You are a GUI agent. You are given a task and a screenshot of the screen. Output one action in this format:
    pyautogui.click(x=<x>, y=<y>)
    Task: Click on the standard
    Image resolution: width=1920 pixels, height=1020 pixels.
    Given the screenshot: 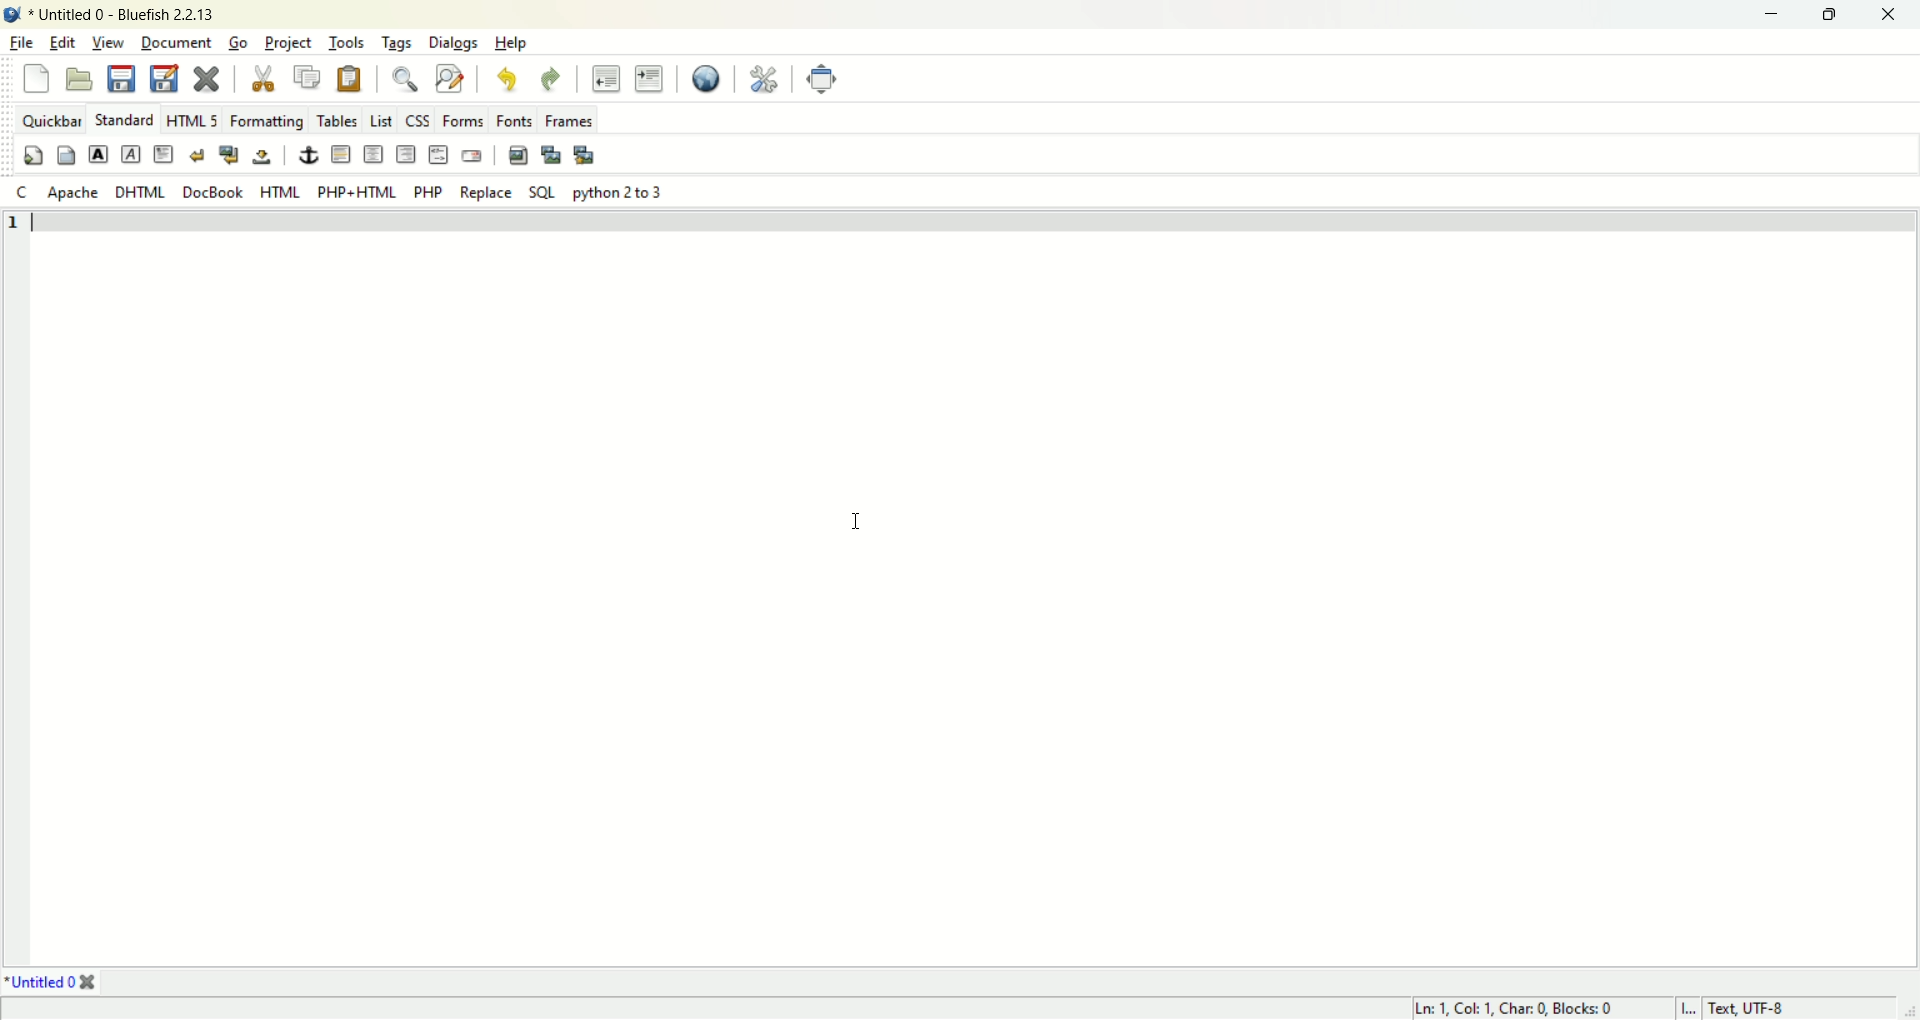 What is the action you would take?
    pyautogui.click(x=124, y=121)
    